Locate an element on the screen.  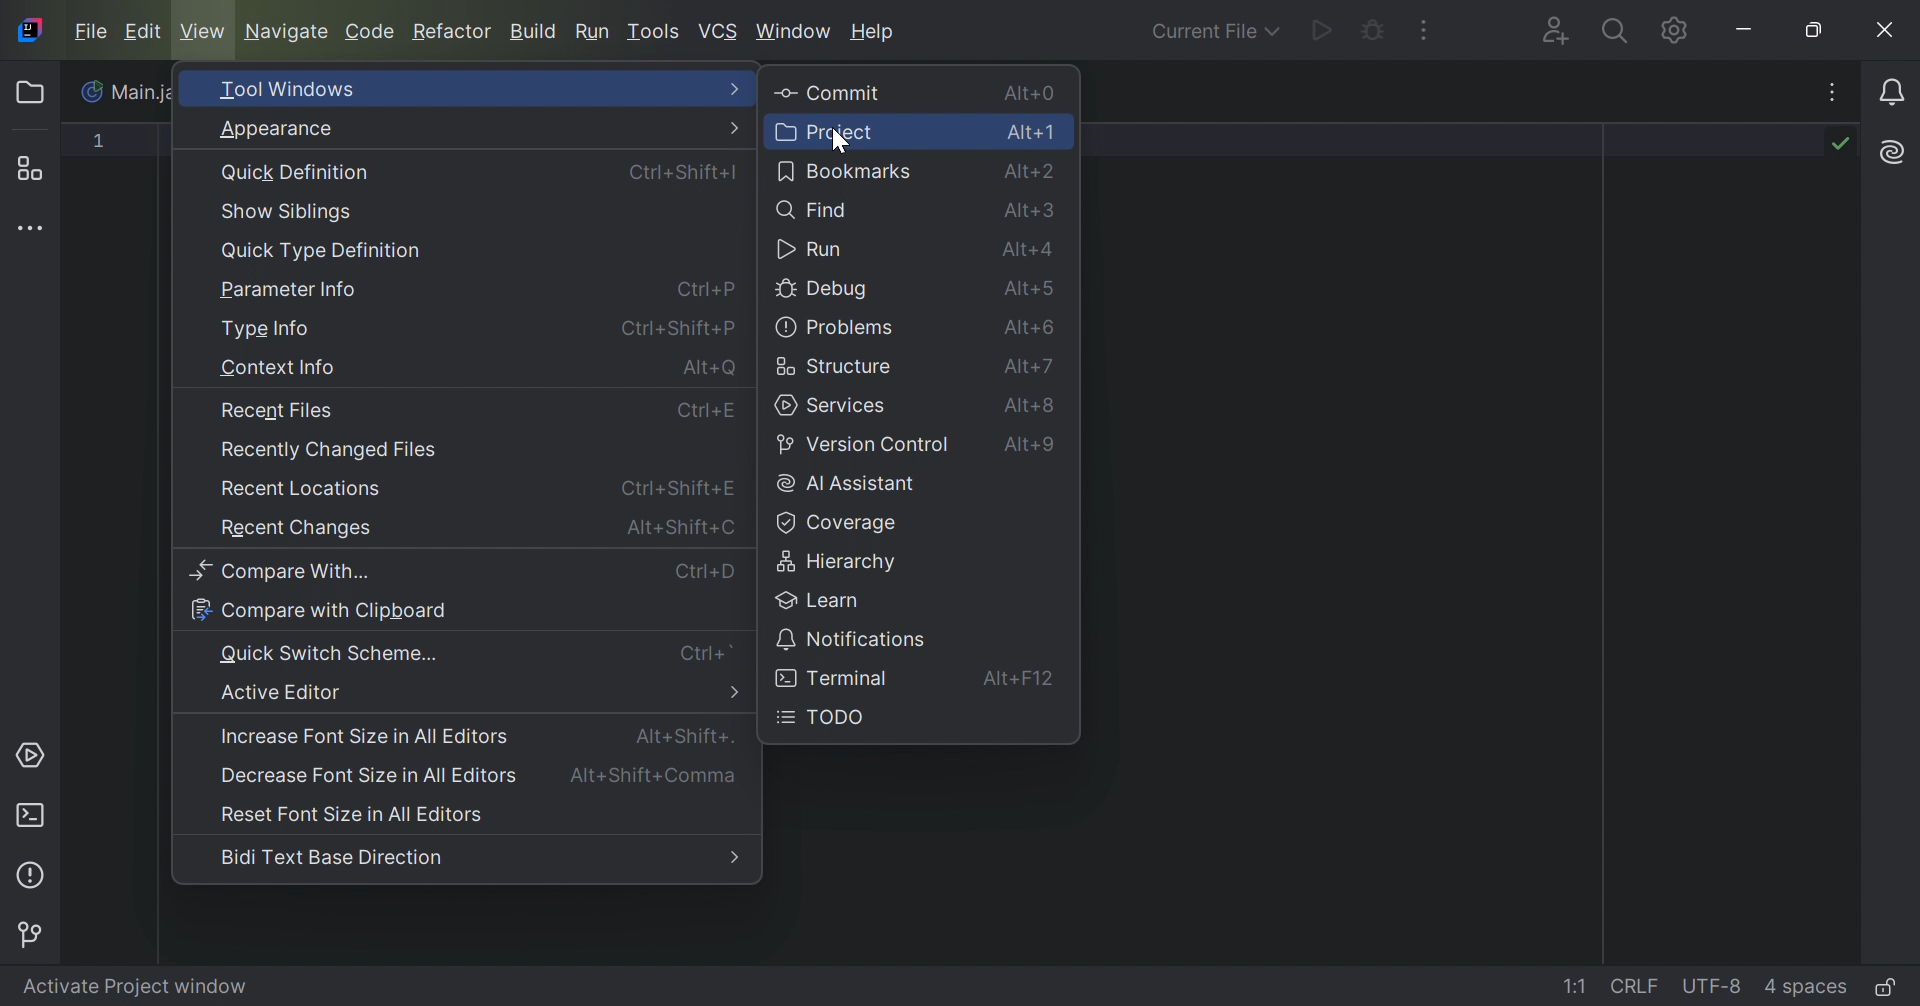
Run is located at coordinates (811, 250).